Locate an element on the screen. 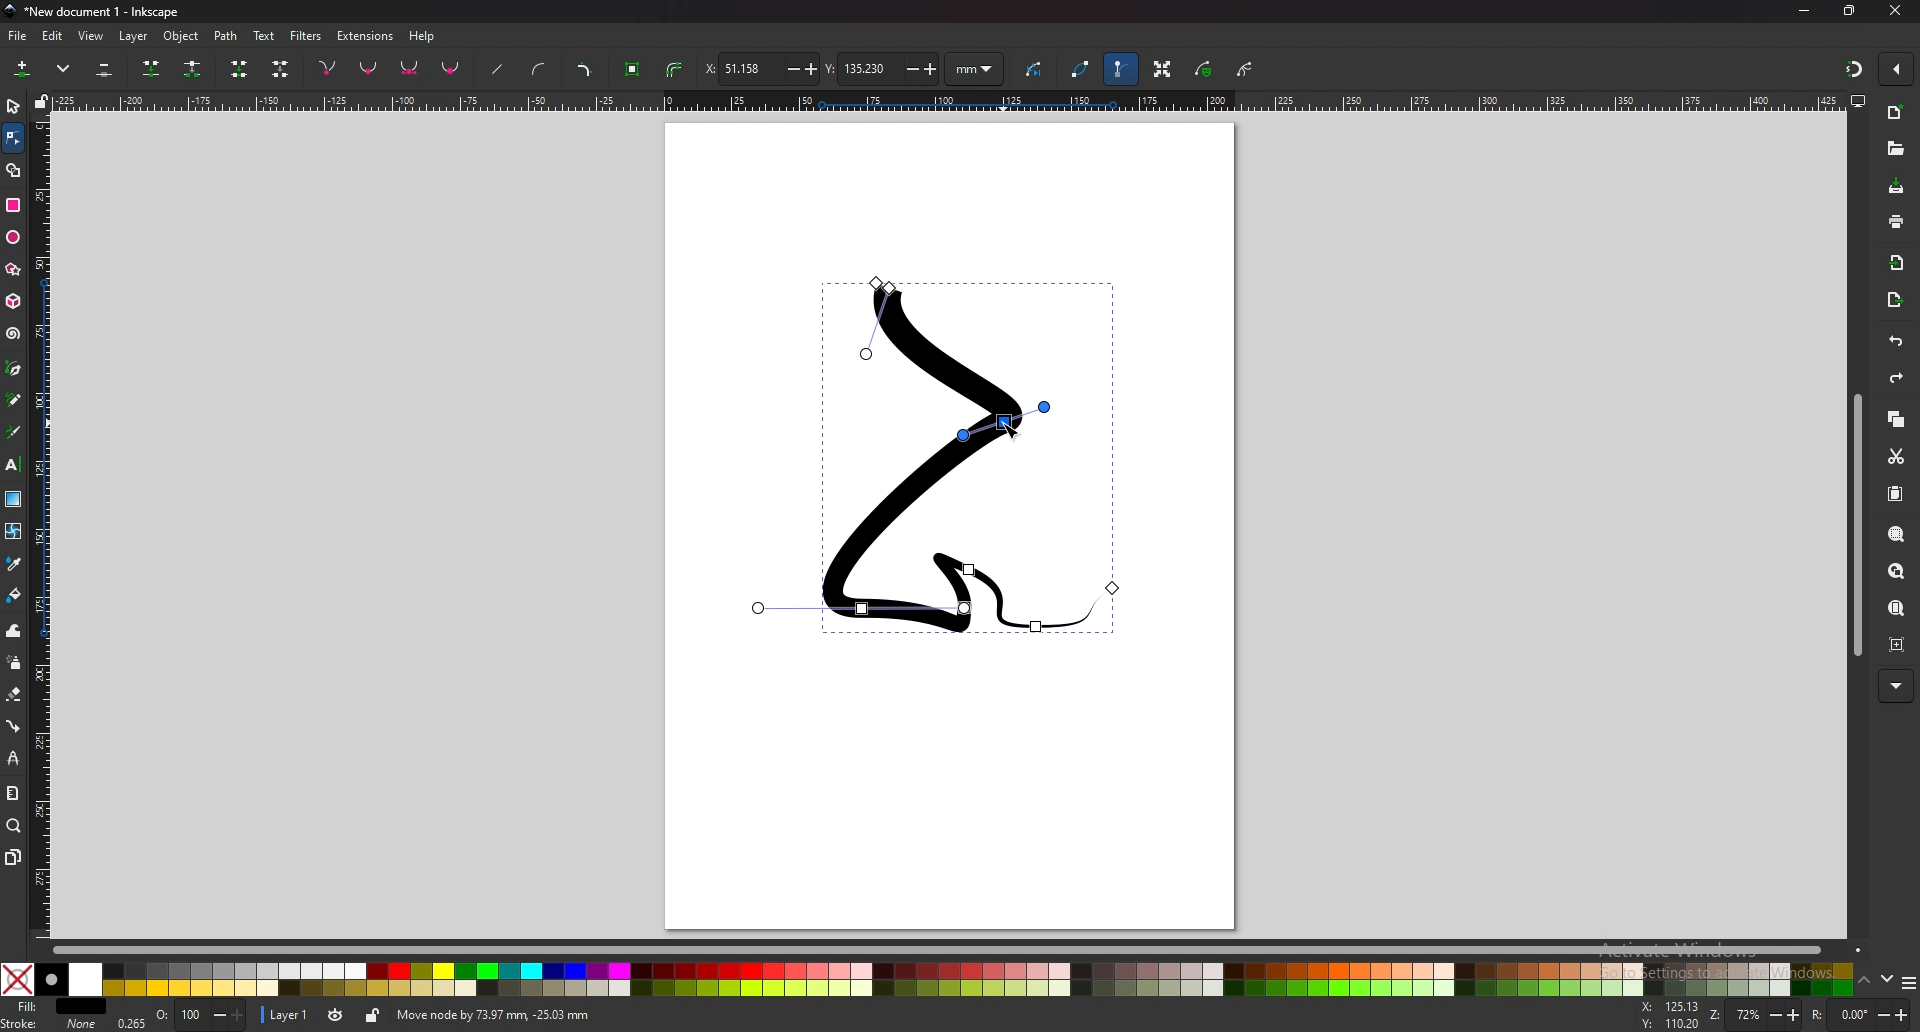 This screenshot has width=1920, height=1032. ellipse is located at coordinates (15, 237).